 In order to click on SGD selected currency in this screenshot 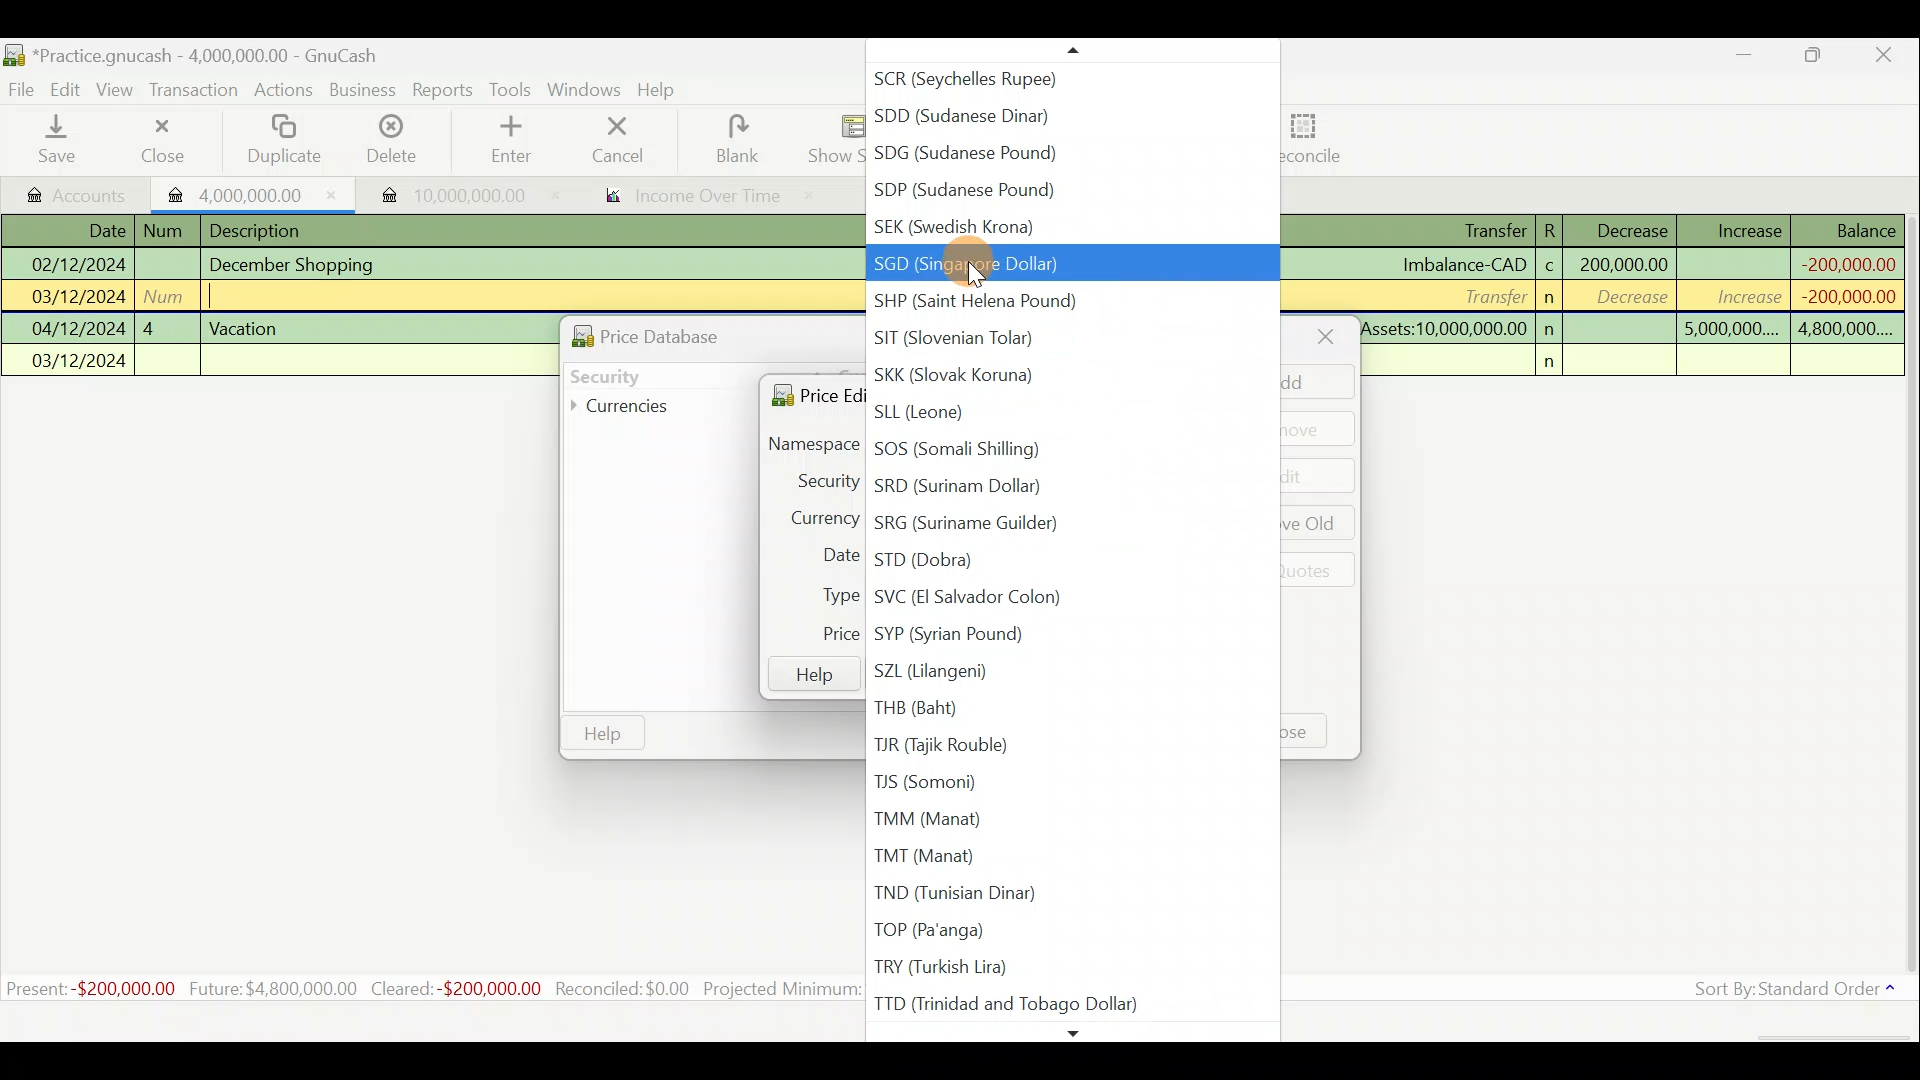, I will do `click(1064, 265)`.